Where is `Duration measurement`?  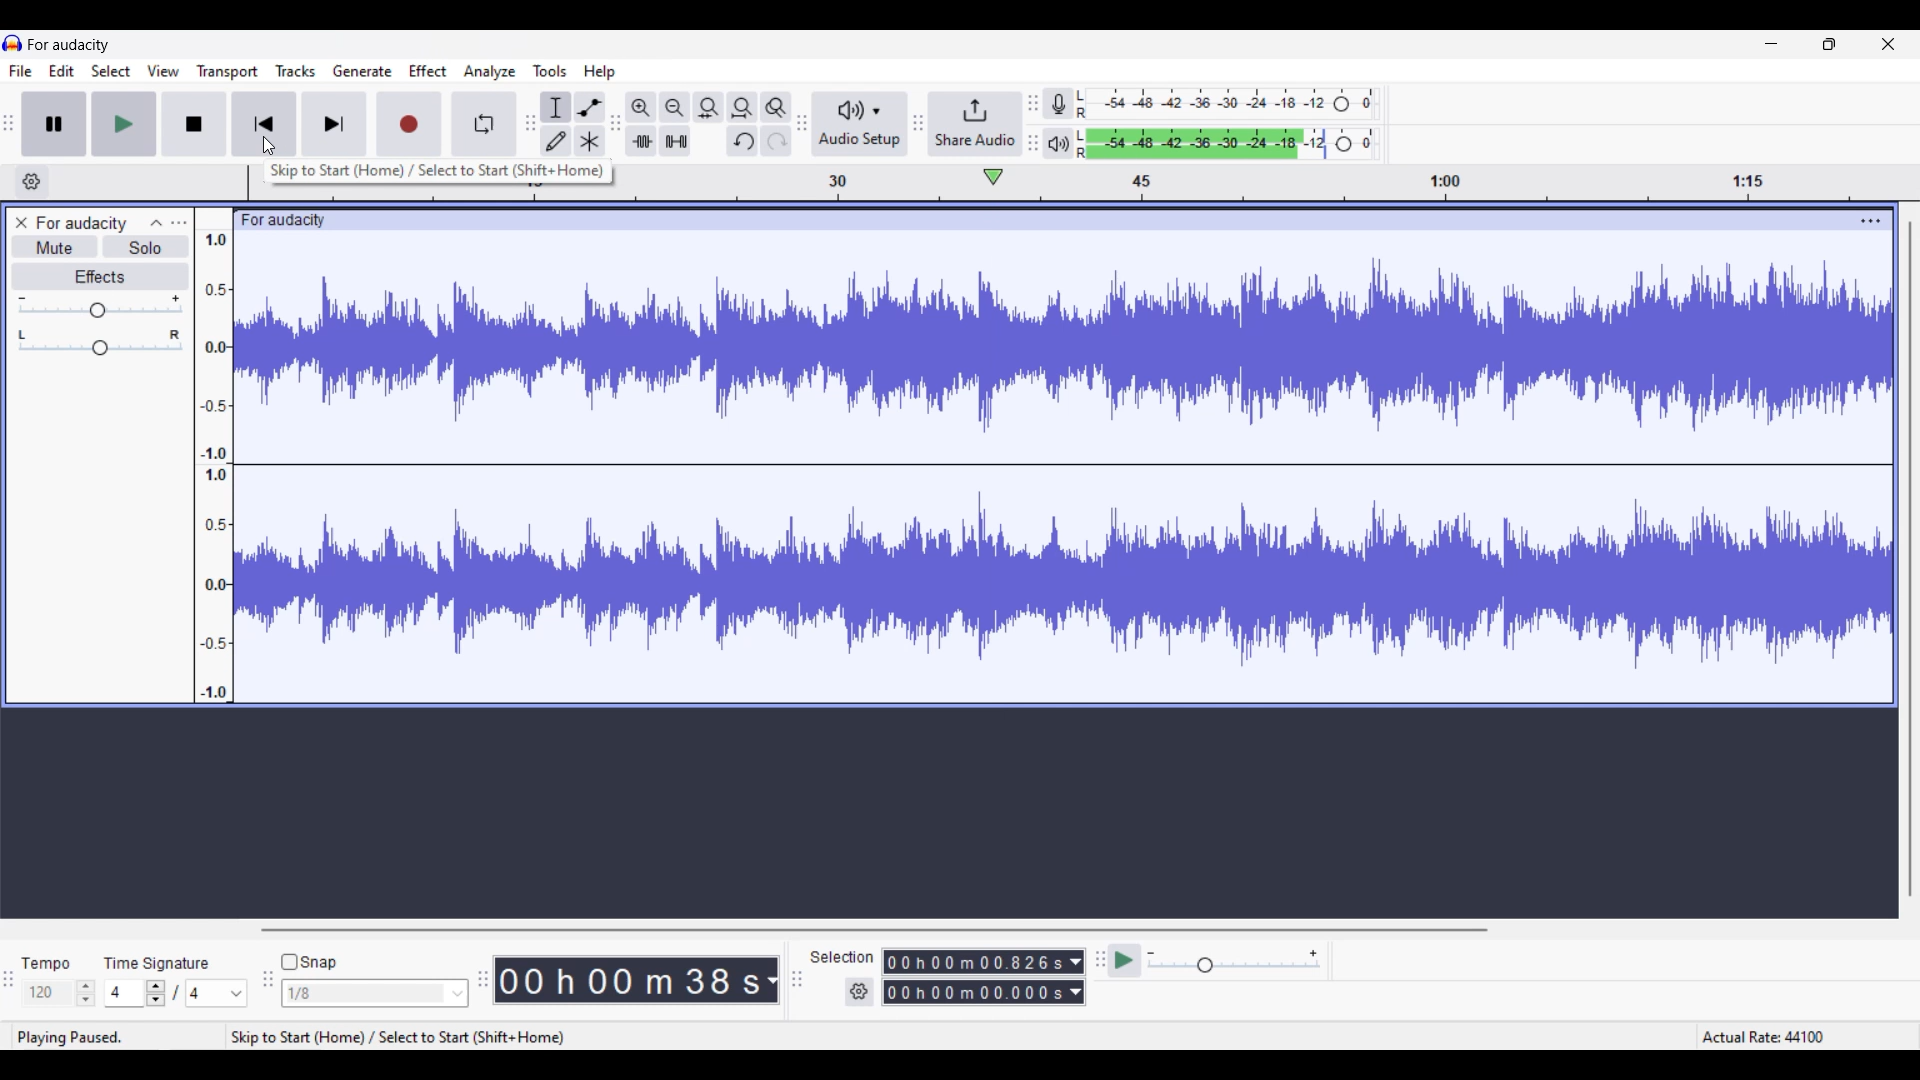 Duration measurement is located at coordinates (1076, 978).